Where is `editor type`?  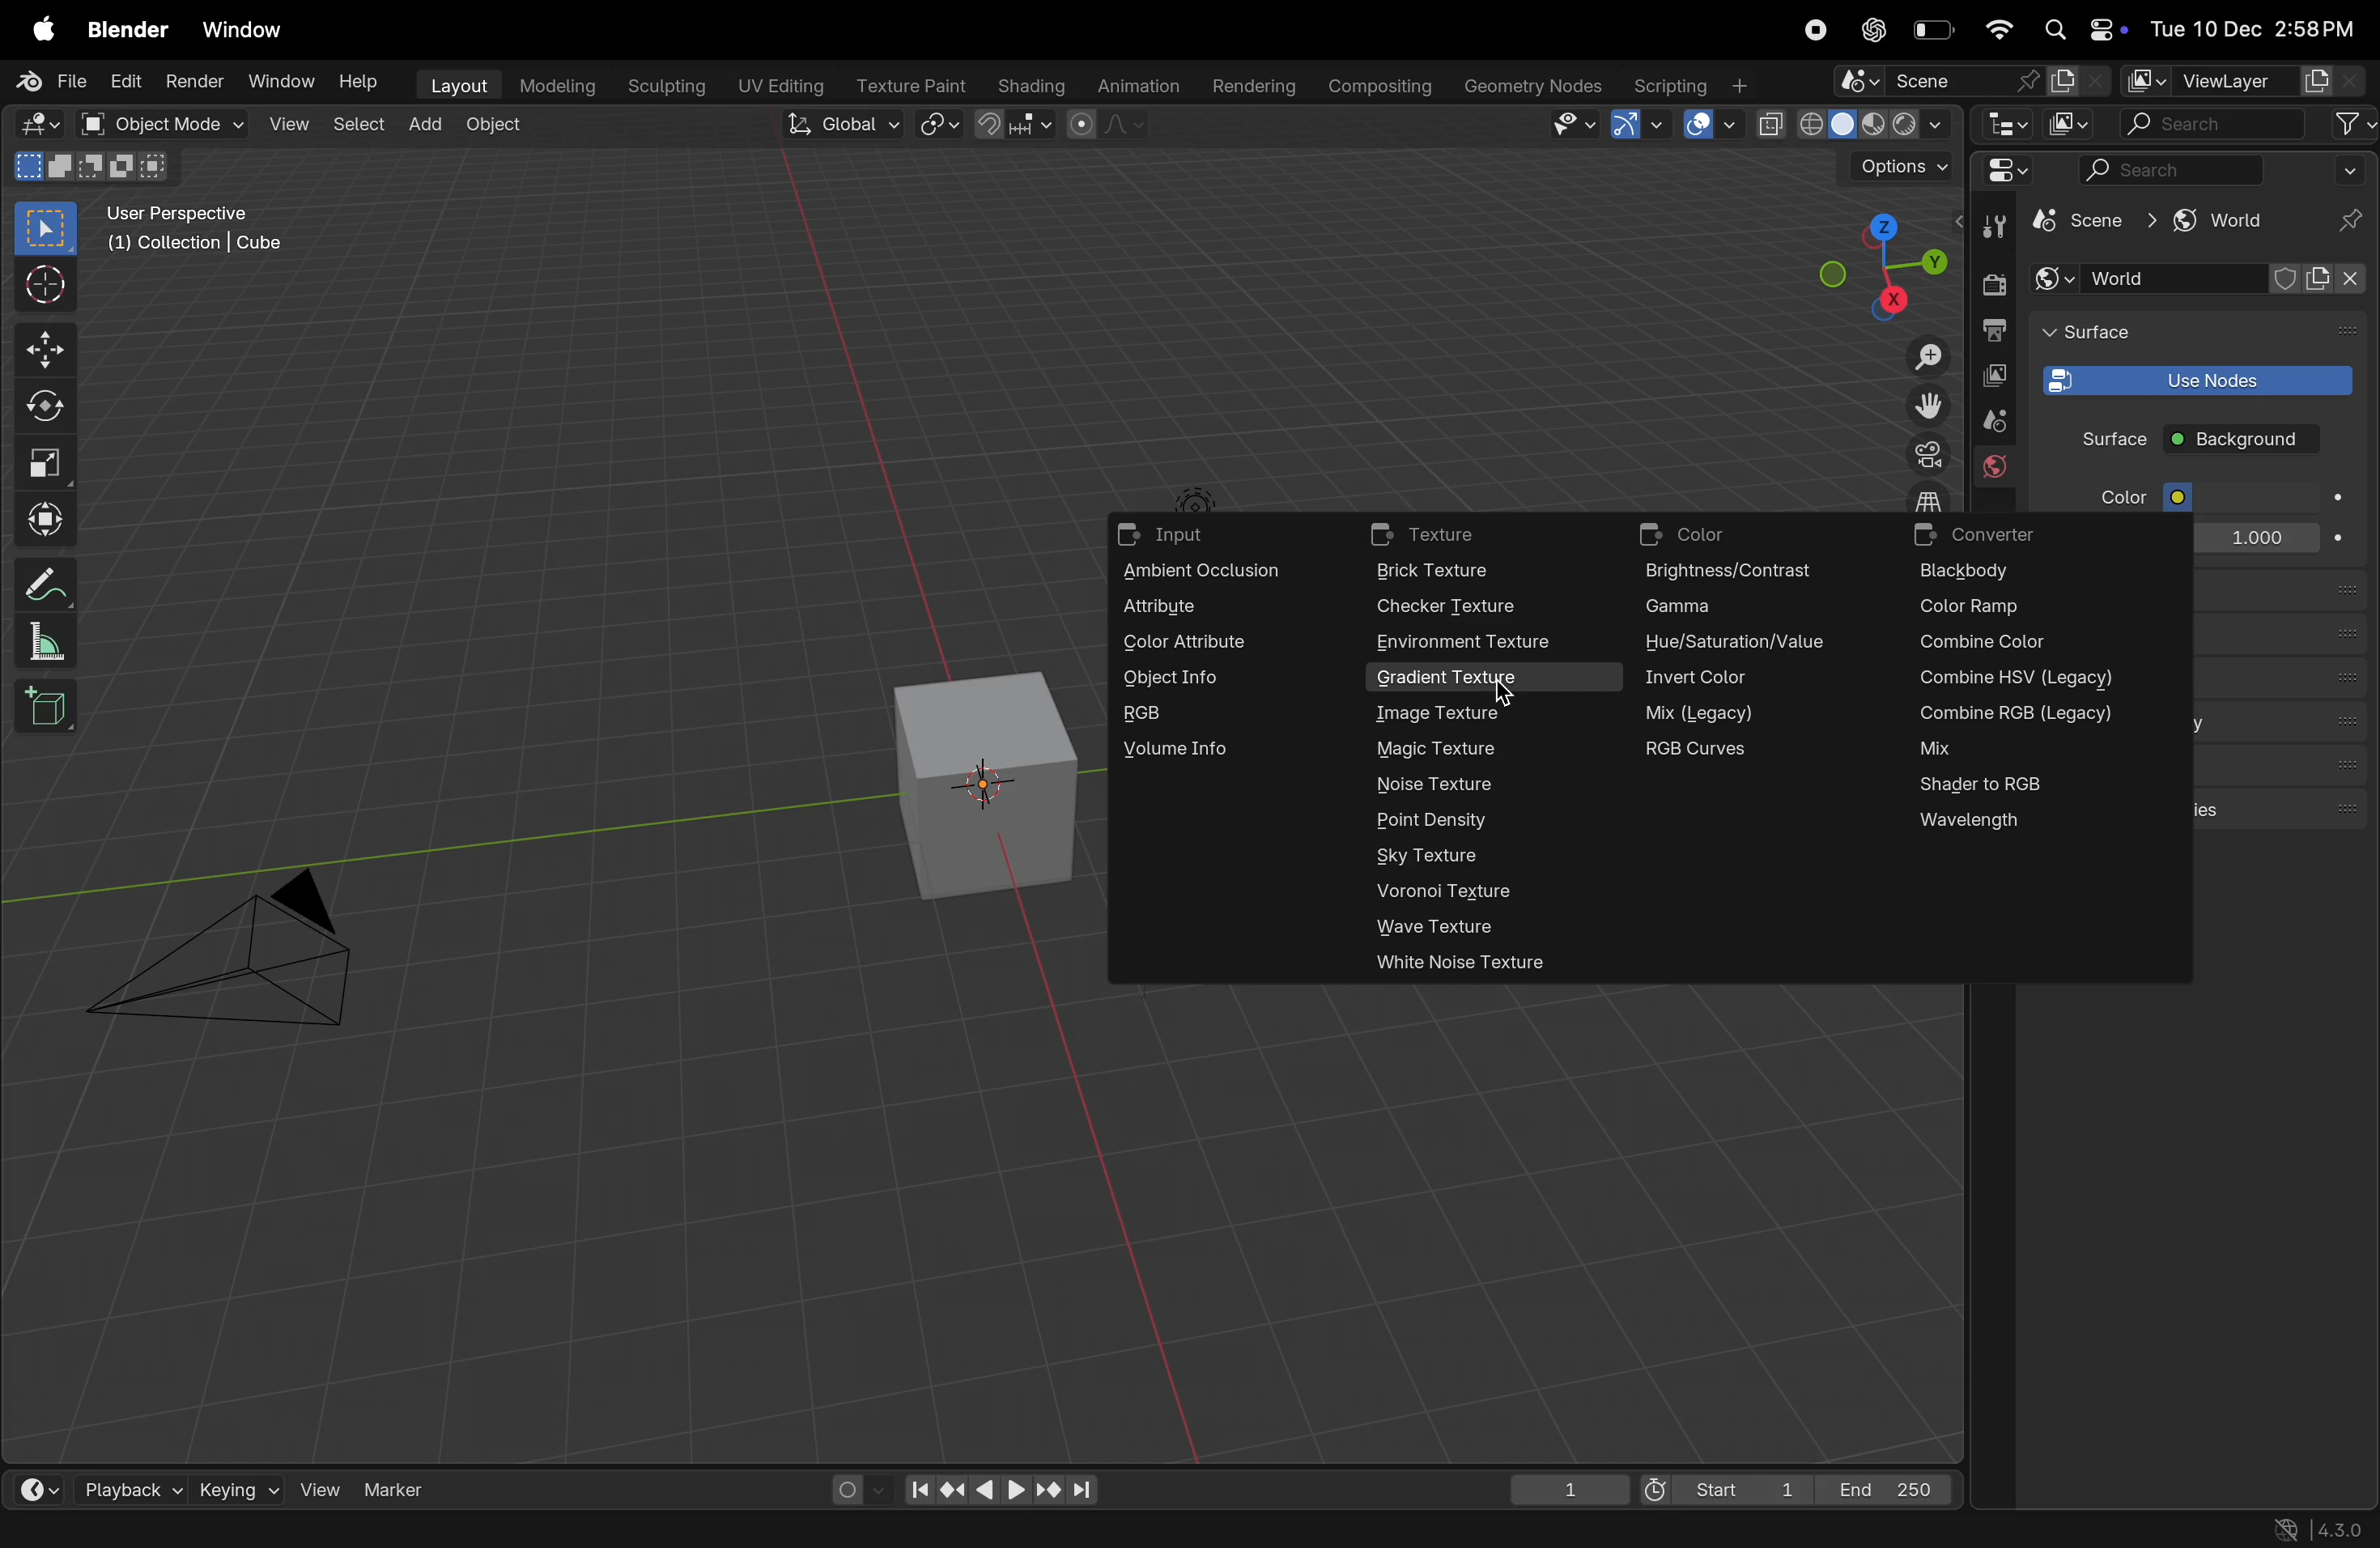 editor type is located at coordinates (2001, 170).